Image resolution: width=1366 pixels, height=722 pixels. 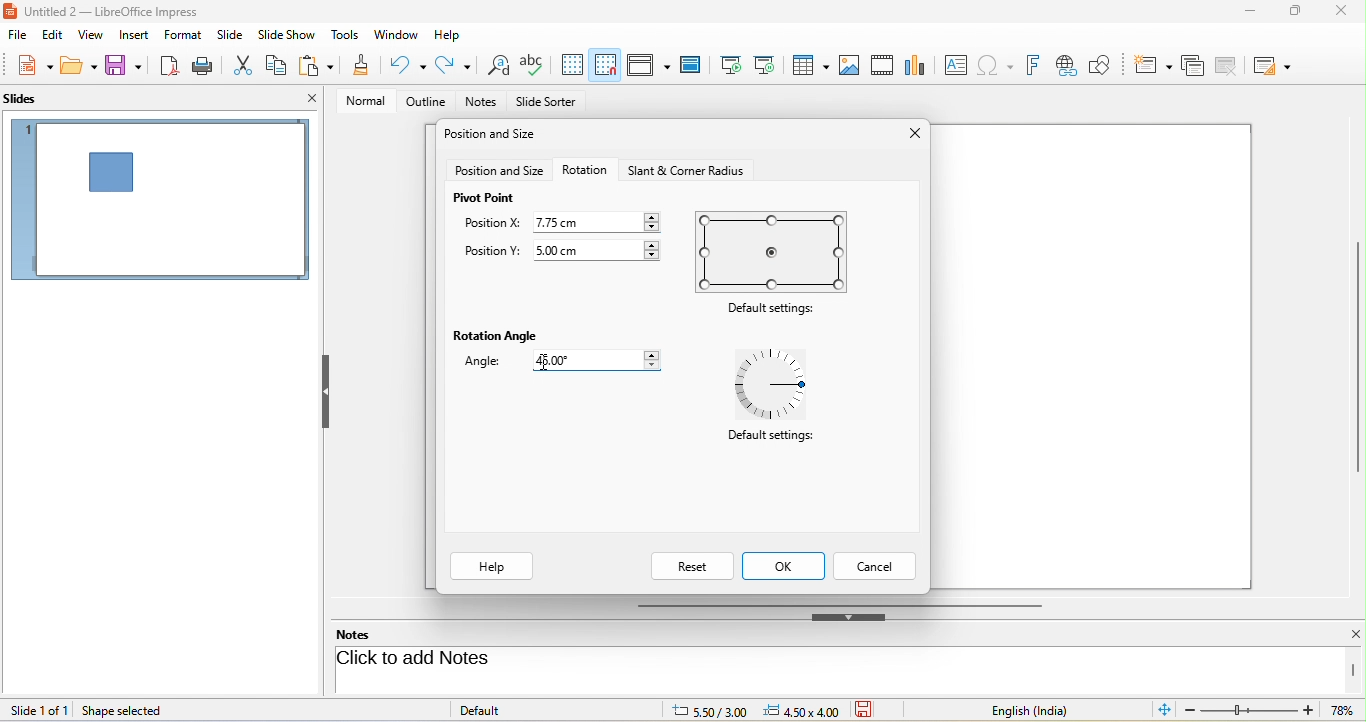 What do you see at coordinates (1273, 712) in the screenshot?
I see `zoom` at bounding box center [1273, 712].